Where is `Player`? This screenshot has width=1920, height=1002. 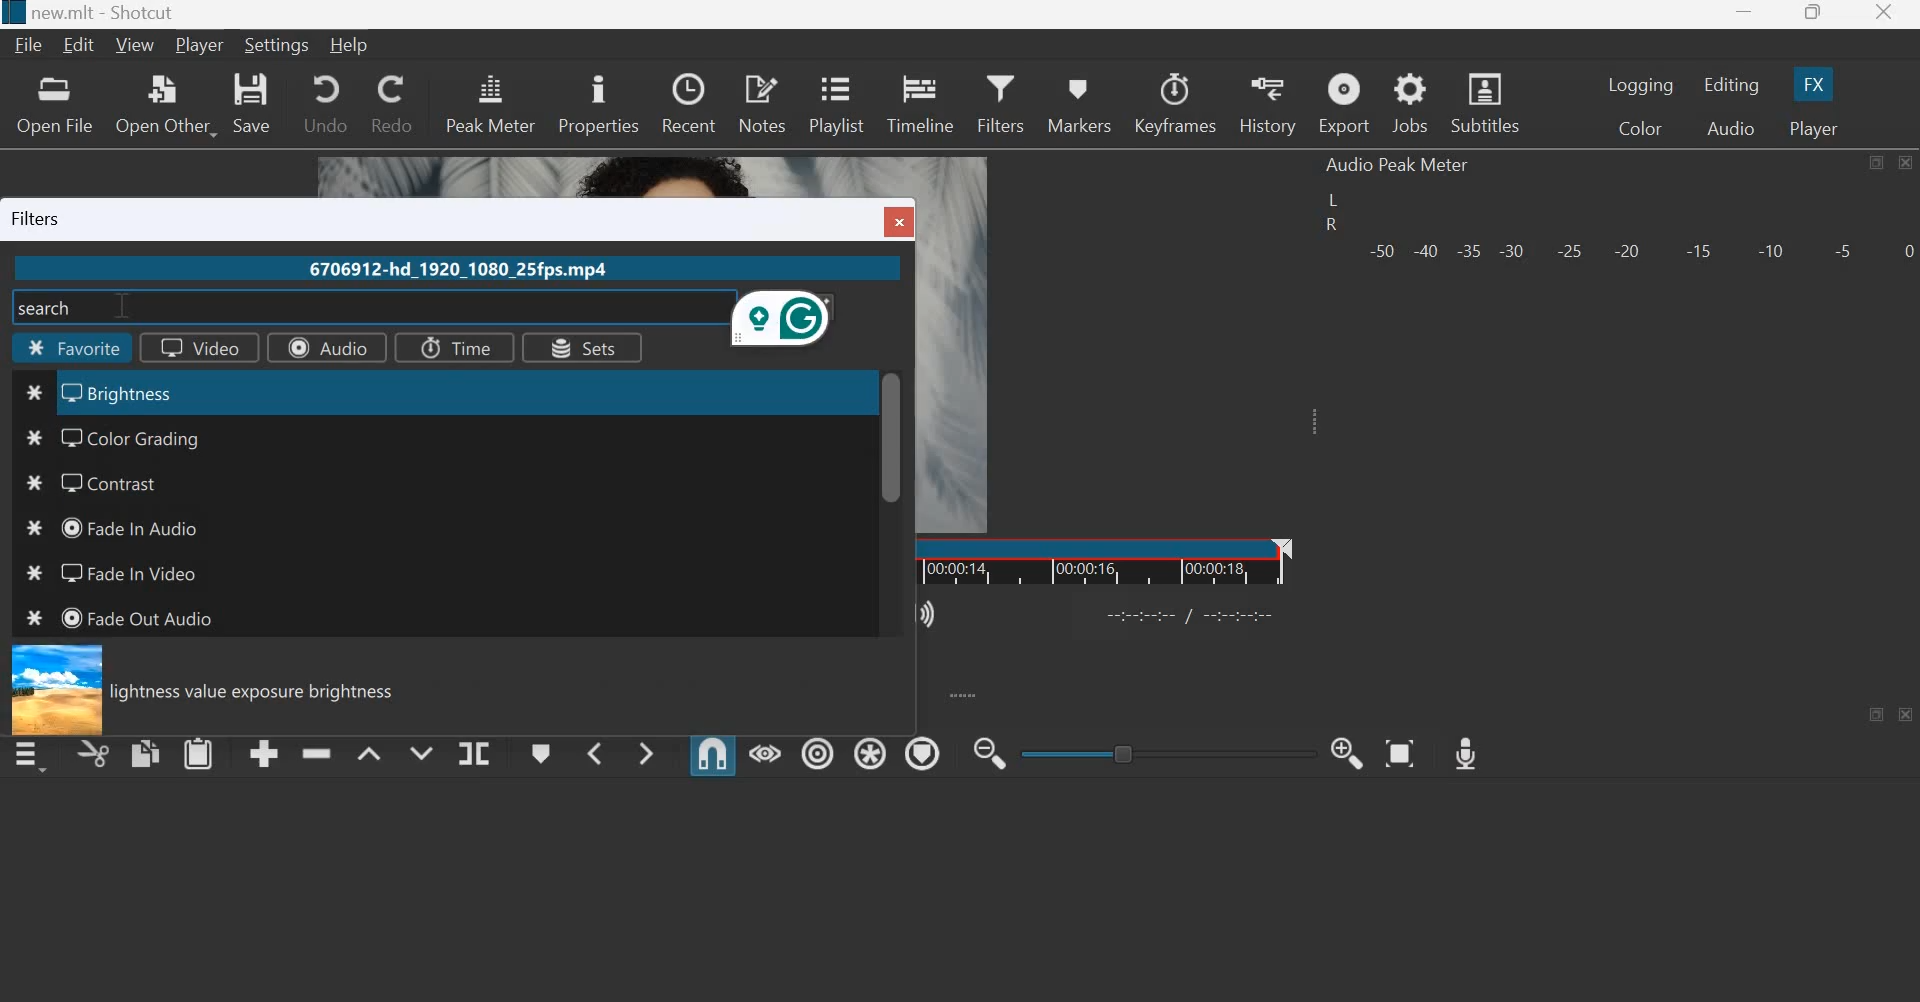
Player is located at coordinates (200, 46).